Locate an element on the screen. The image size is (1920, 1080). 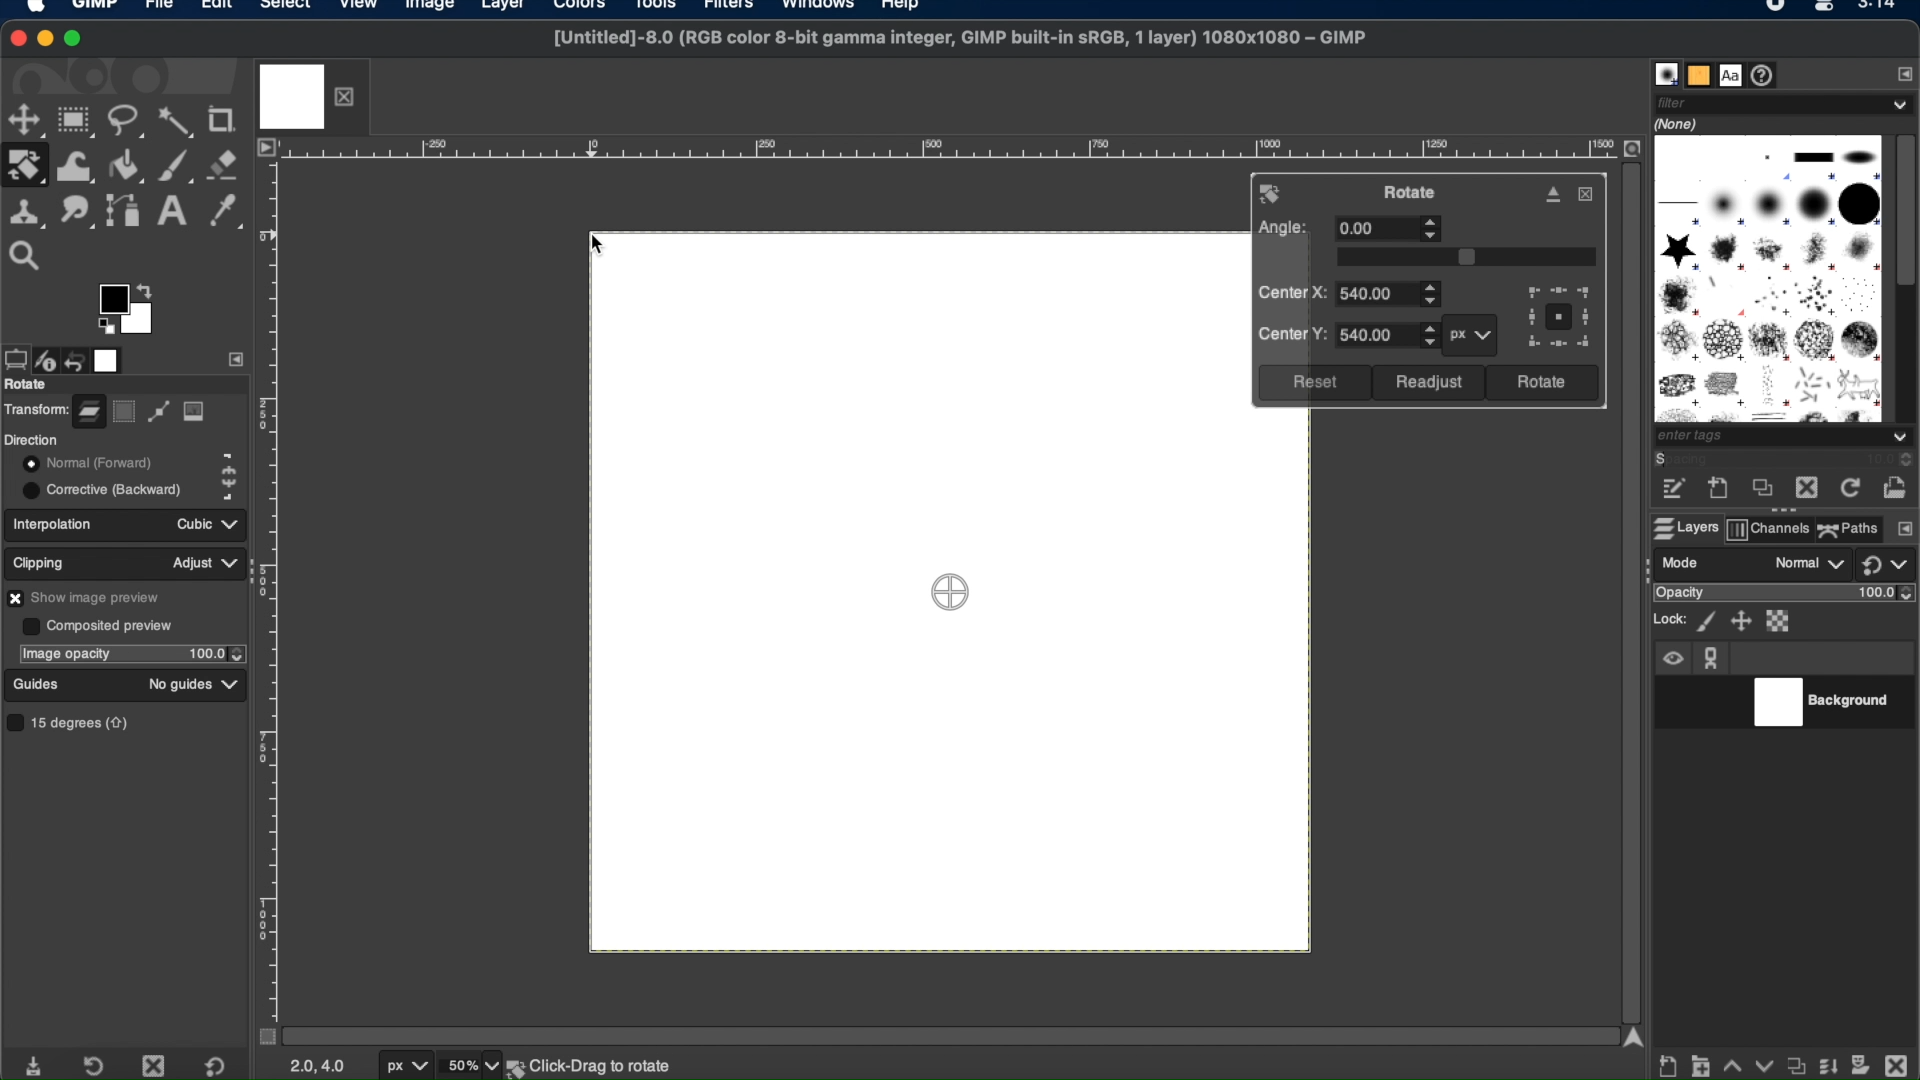
normal forward is located at coordinates (229, 460).